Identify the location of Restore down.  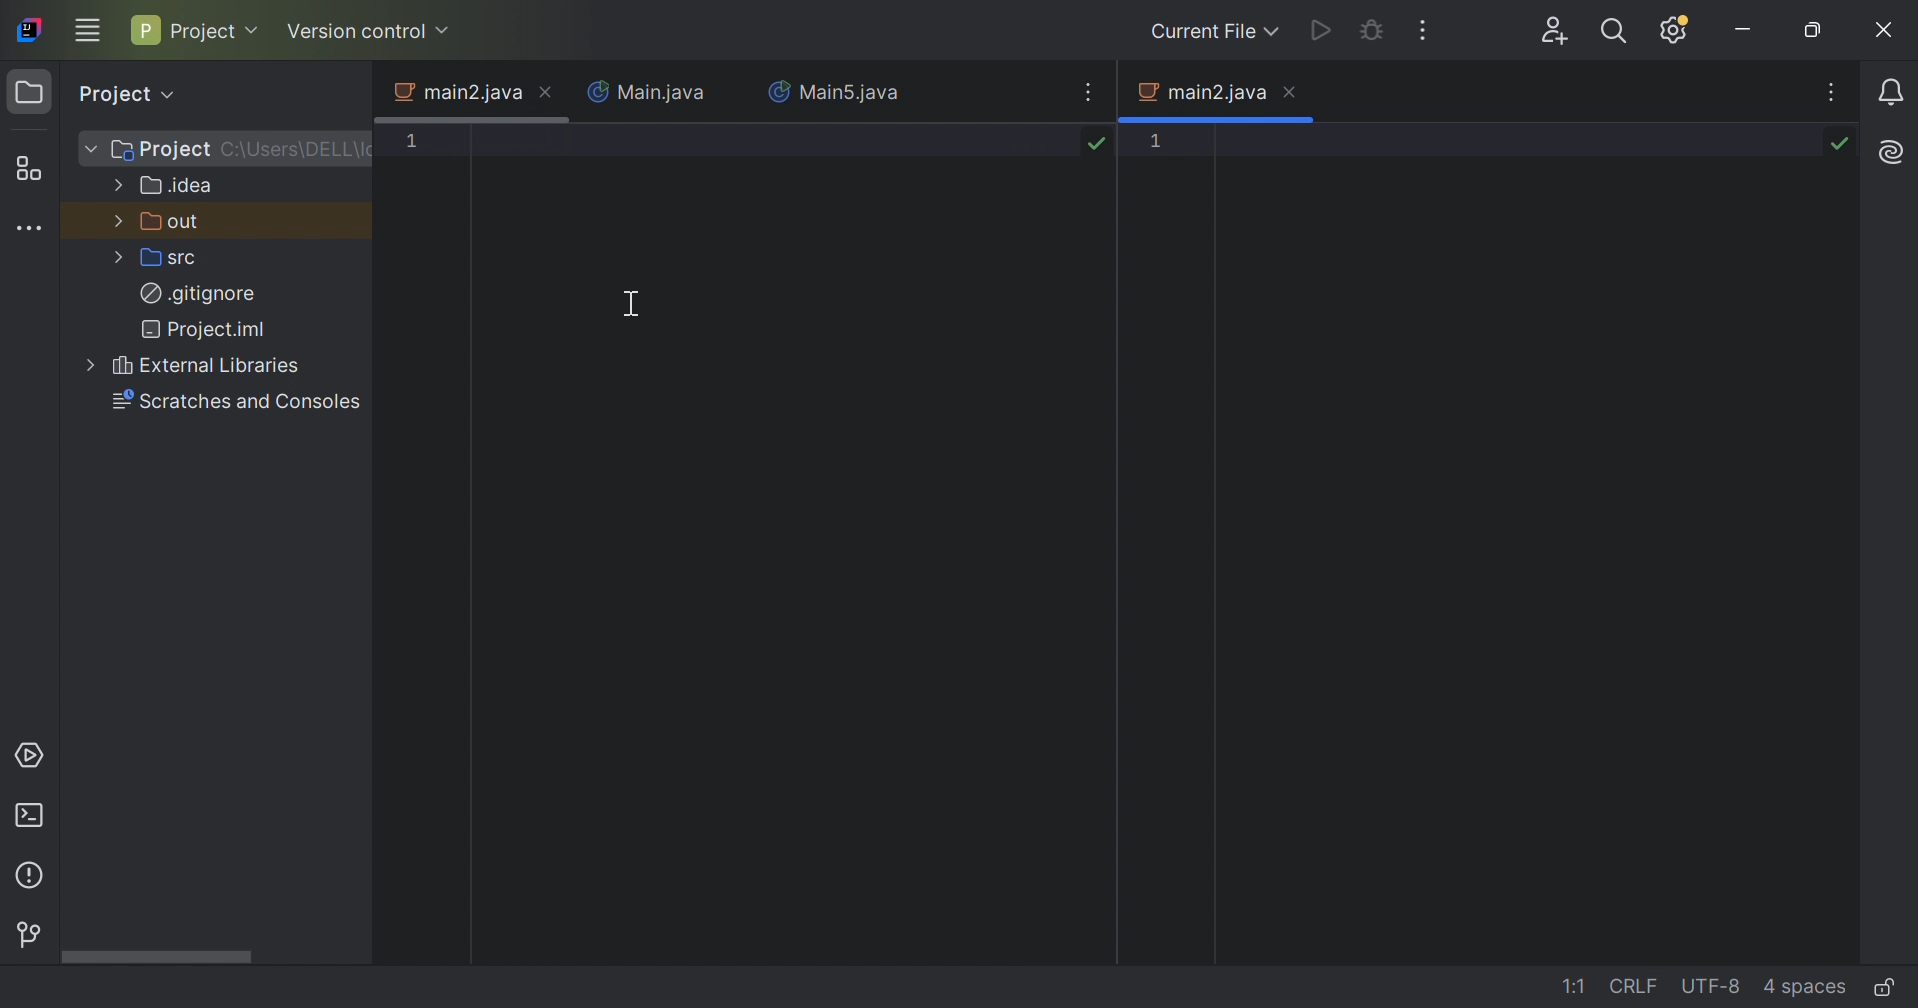
(1815, 31).